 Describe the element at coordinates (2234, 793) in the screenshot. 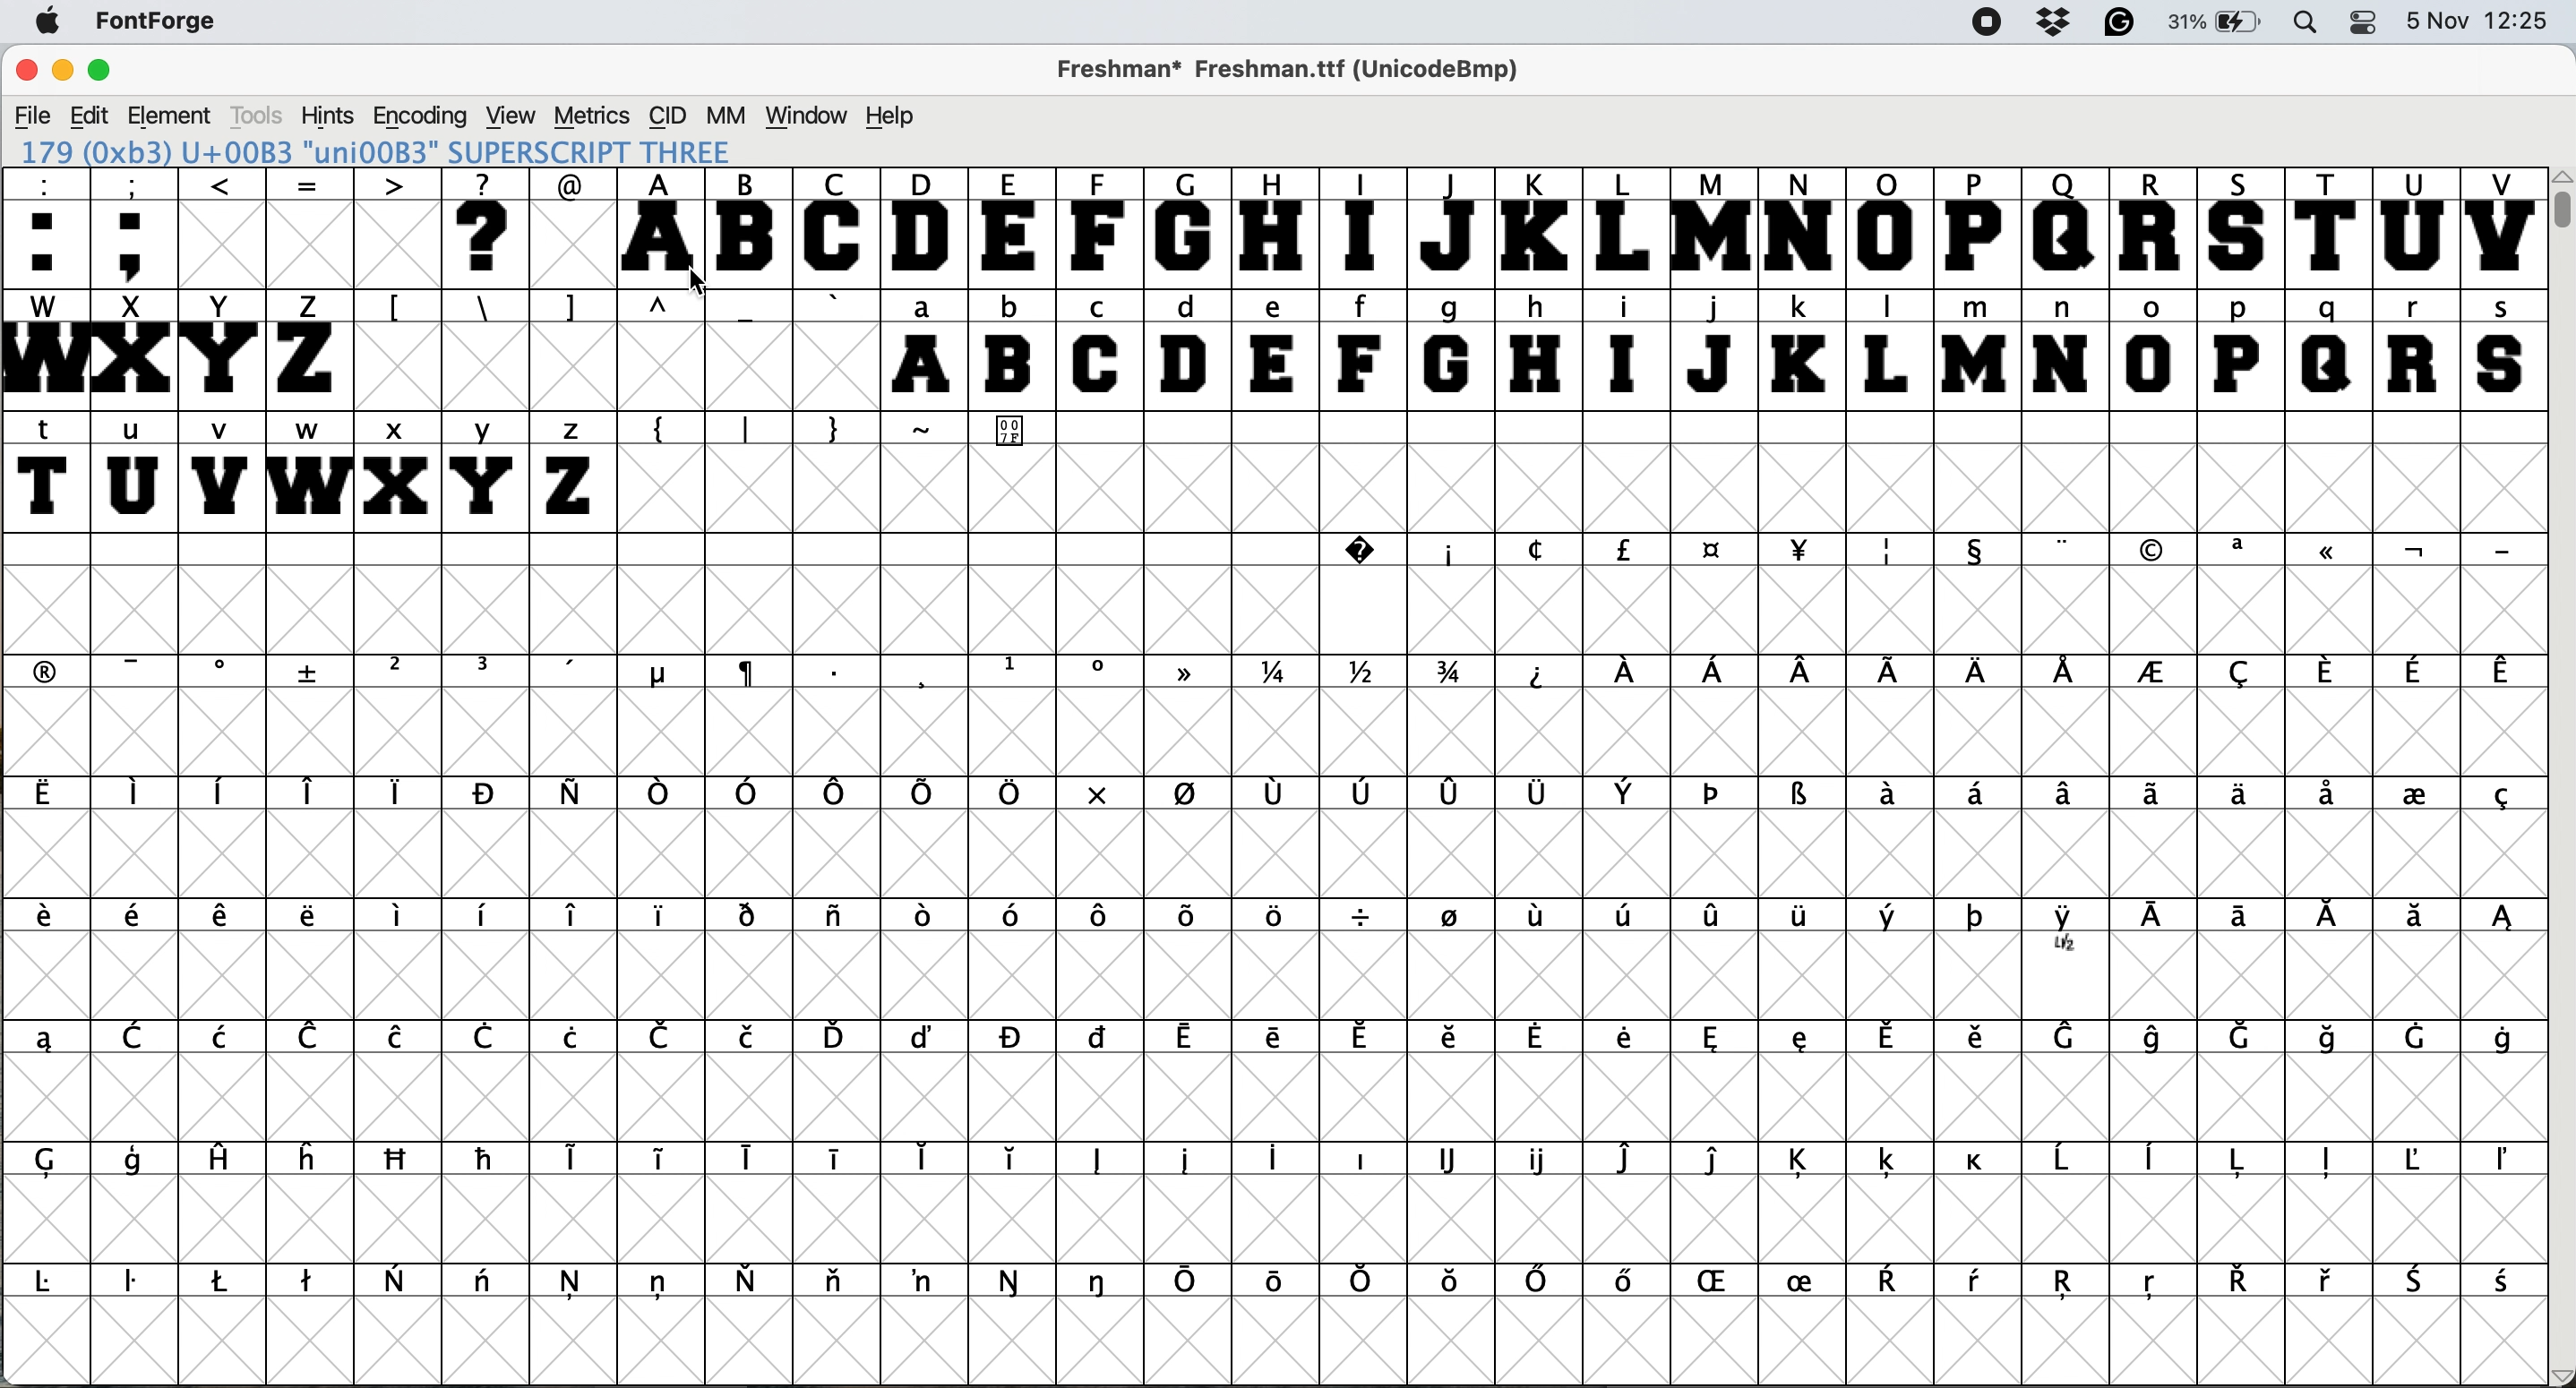

I see `symbol` at that location.